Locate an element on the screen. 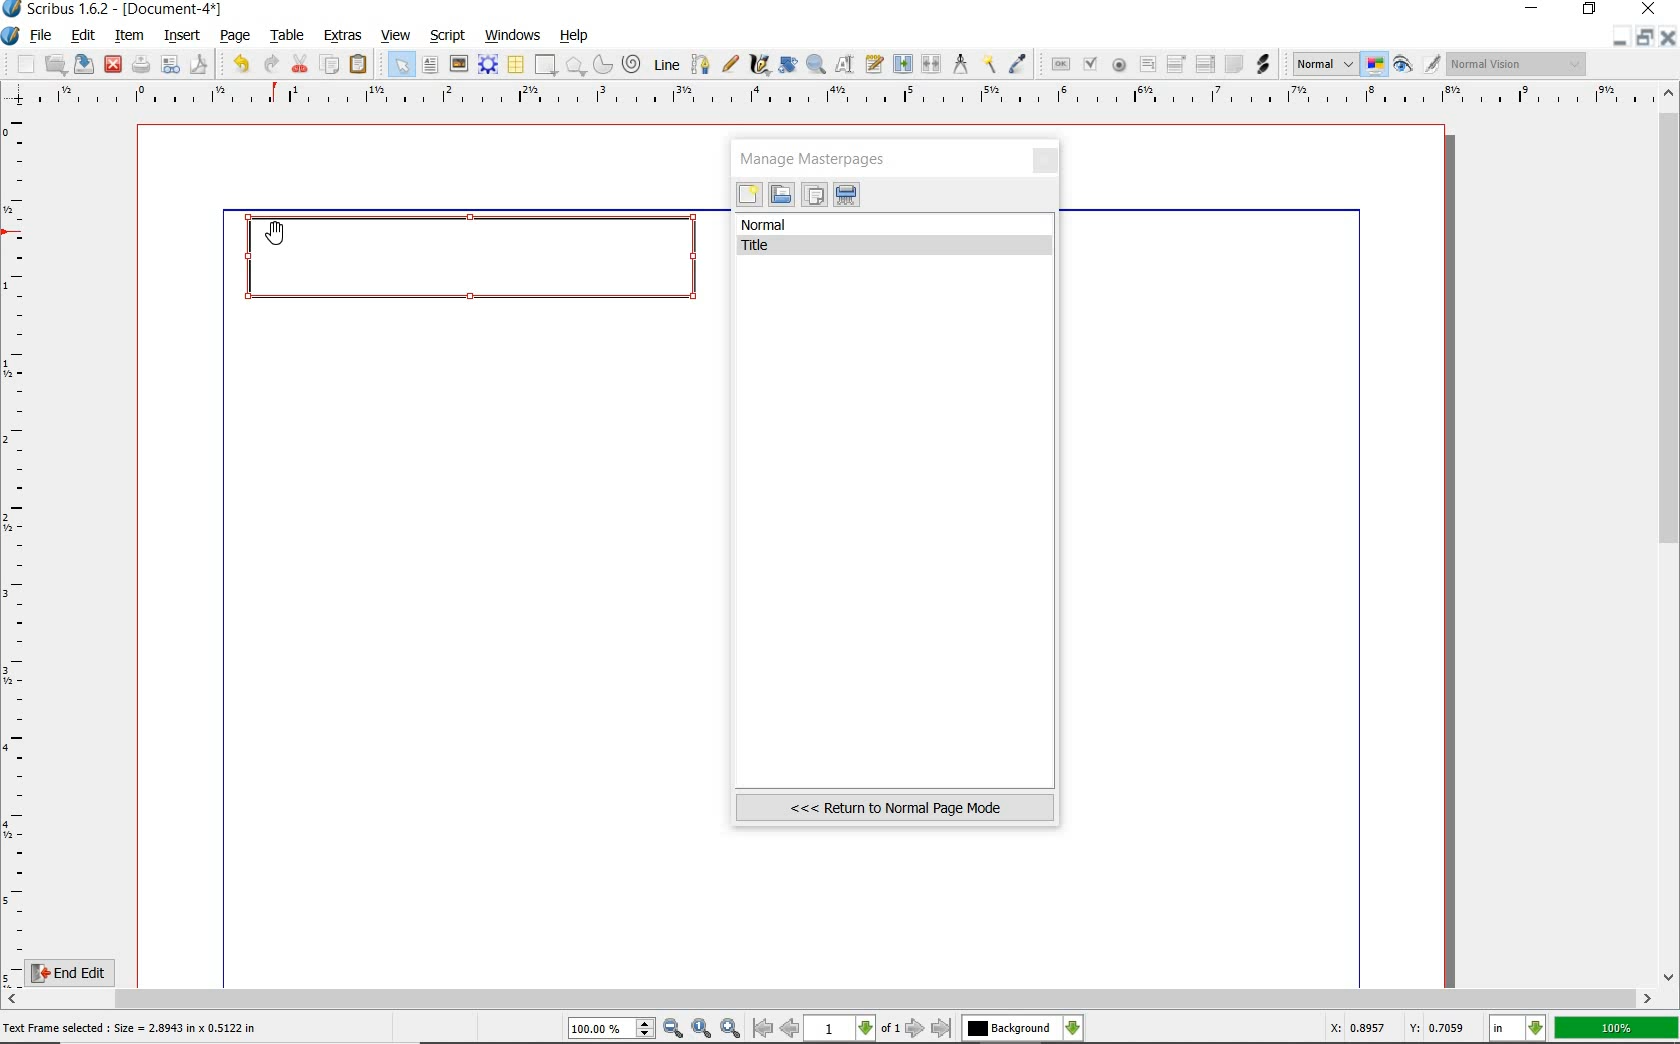 This screenshot has width=1680, height=1044. unlink text frames is located at coordinates (932, 65).